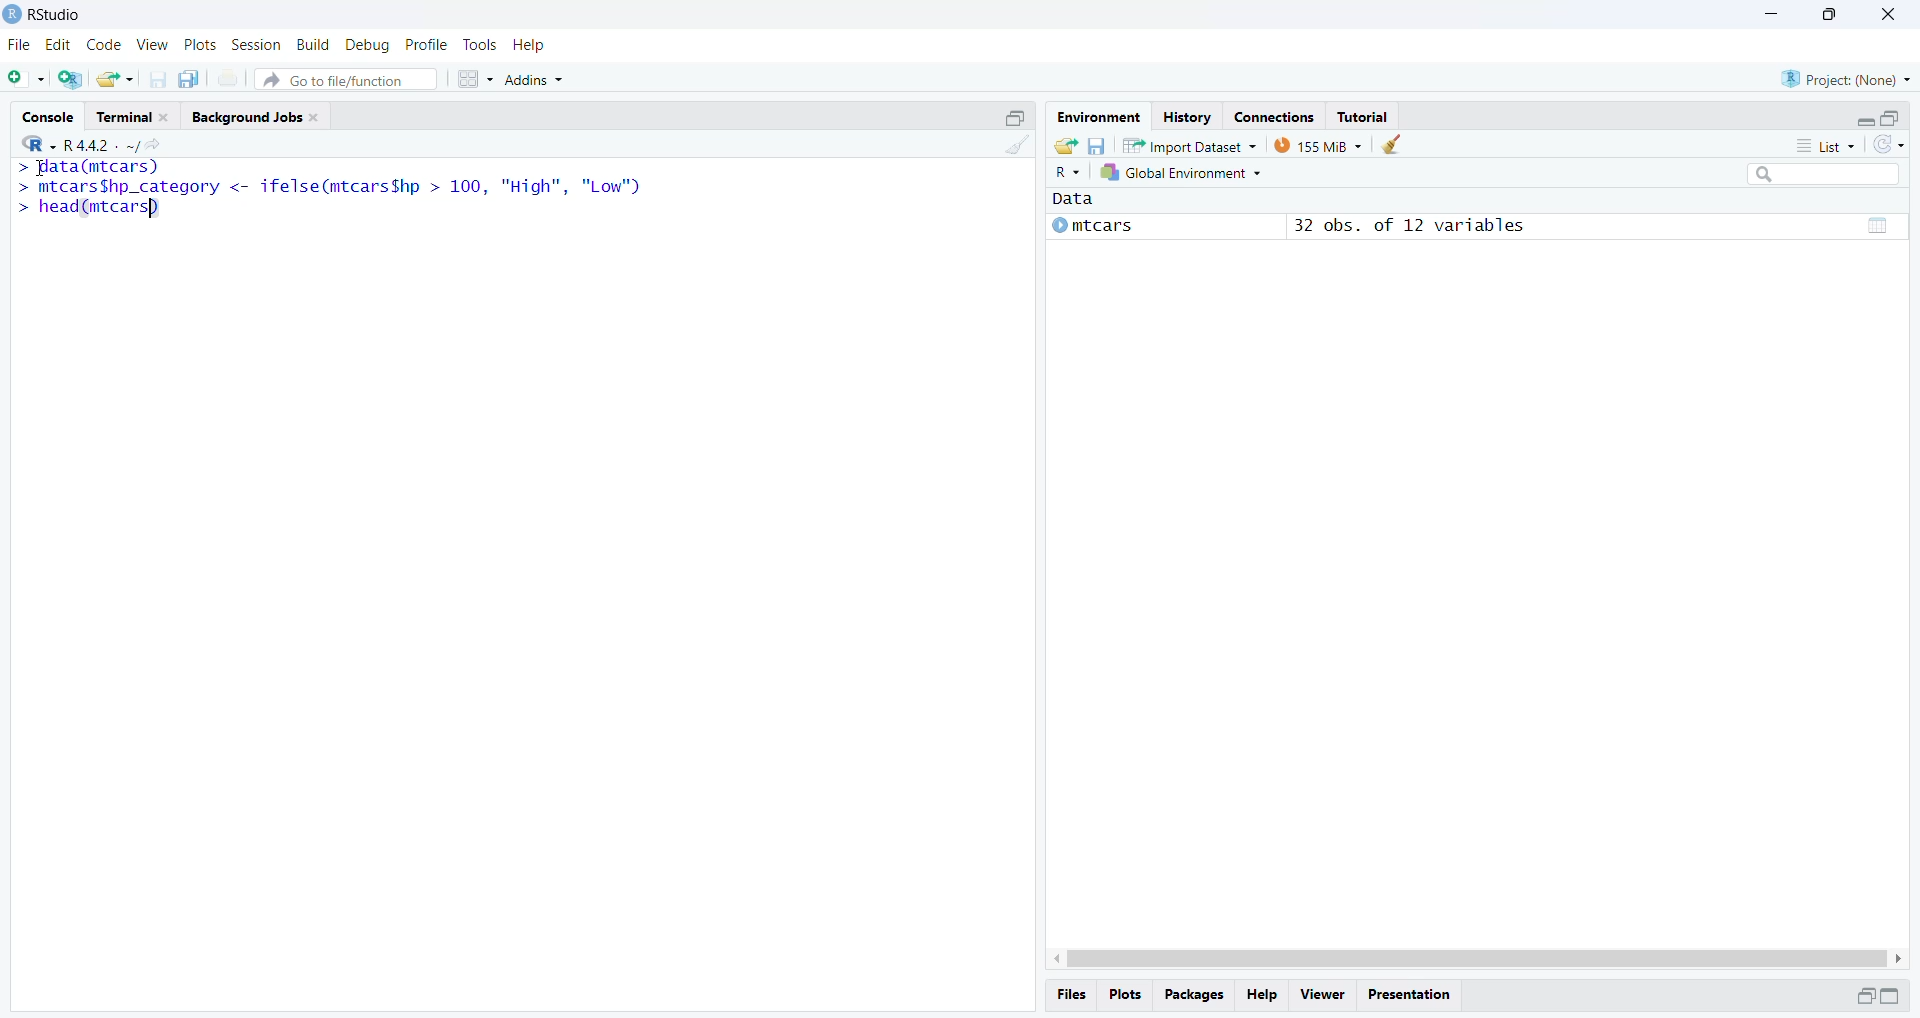  What do you see at coordinates (199, 46) in the screenshot?
I see `Plots` at bounding box center [199, 46].